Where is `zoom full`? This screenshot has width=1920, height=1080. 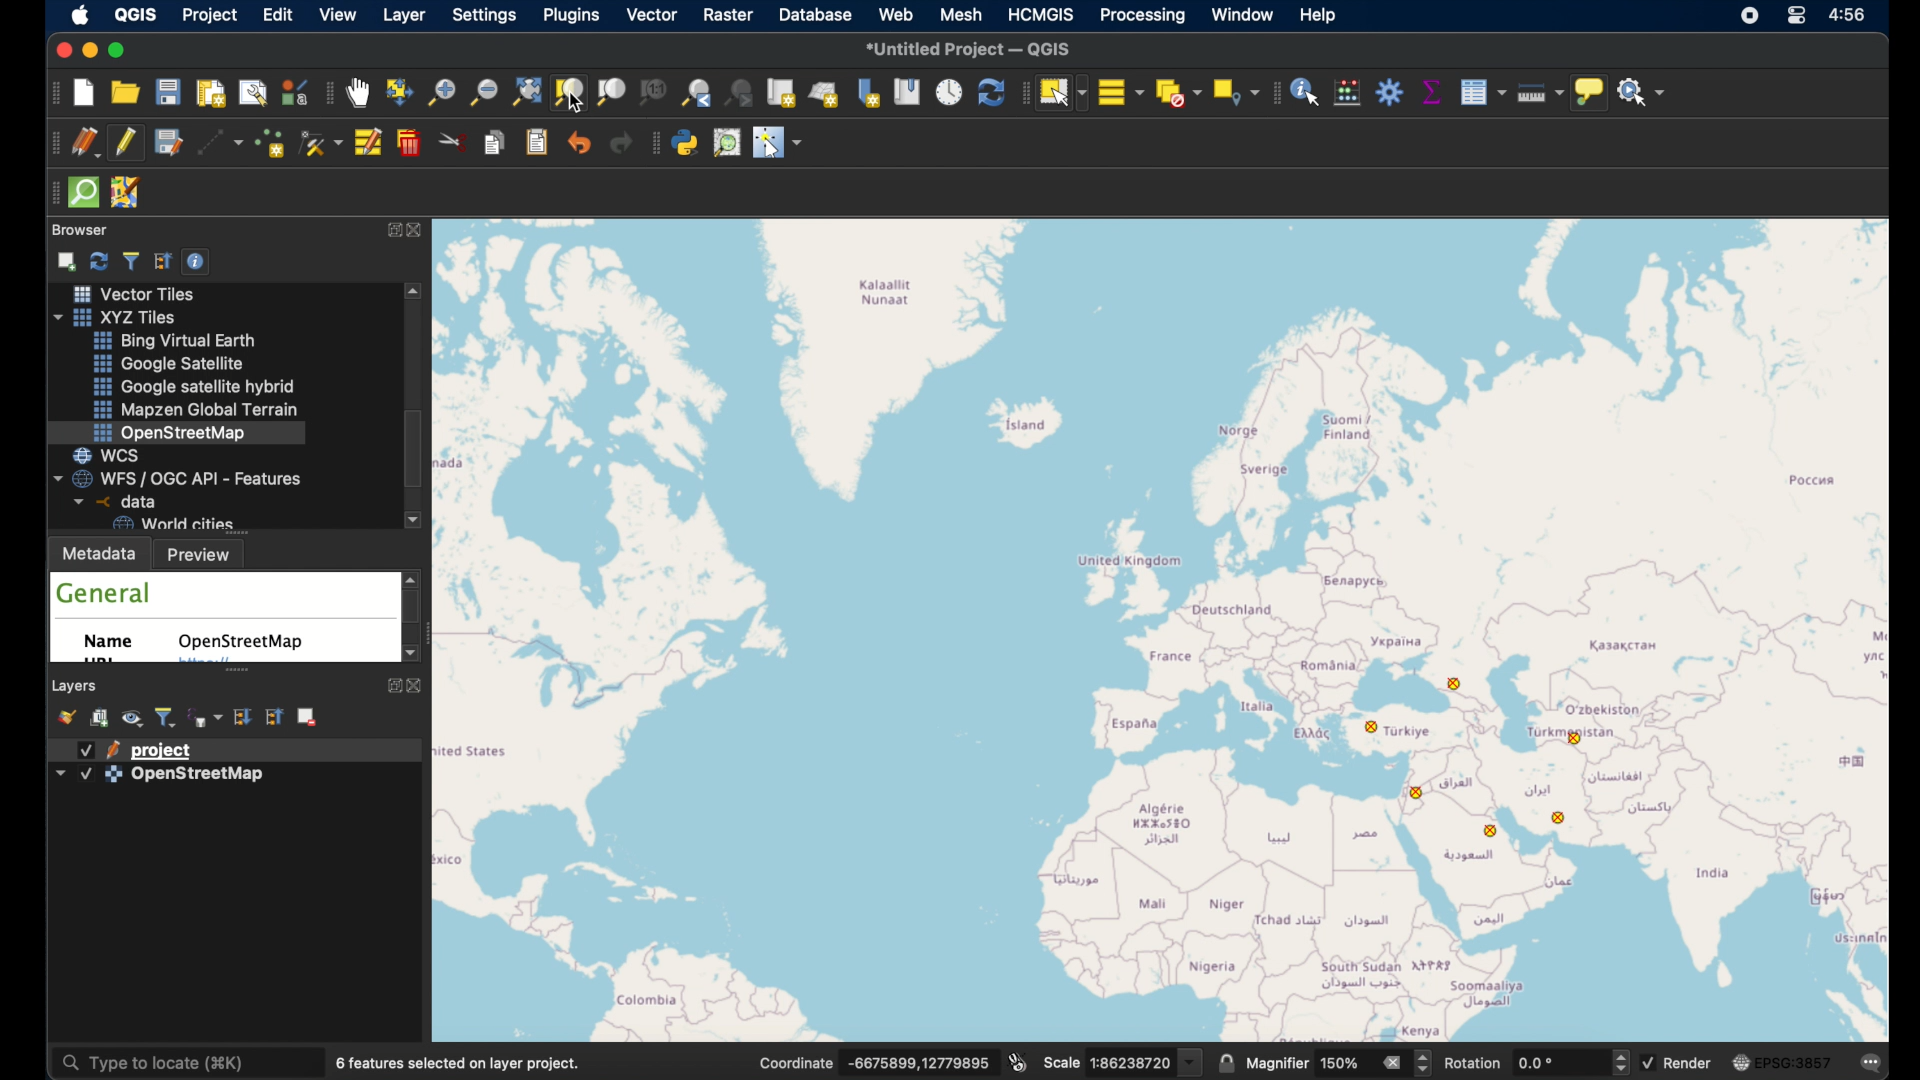 zoom full is located at coordinates (525, 91).